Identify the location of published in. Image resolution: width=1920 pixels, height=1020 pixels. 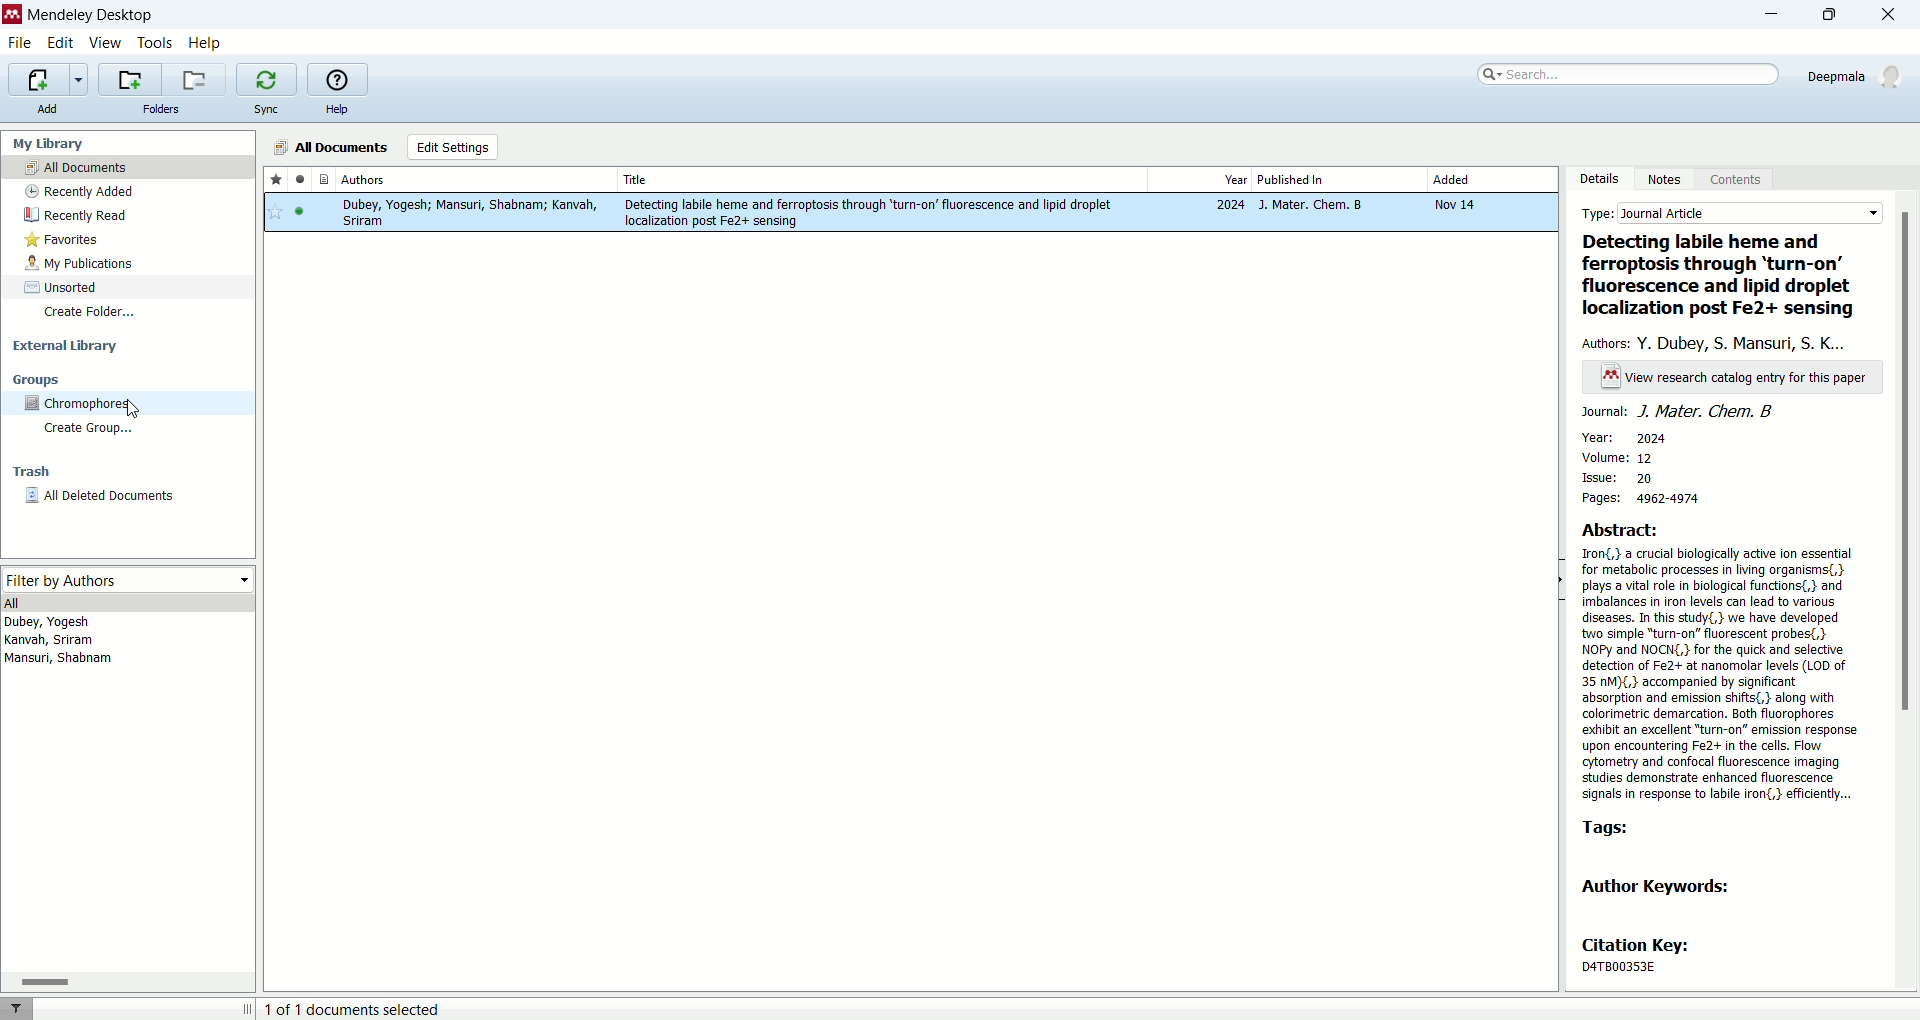
(1337, 180).